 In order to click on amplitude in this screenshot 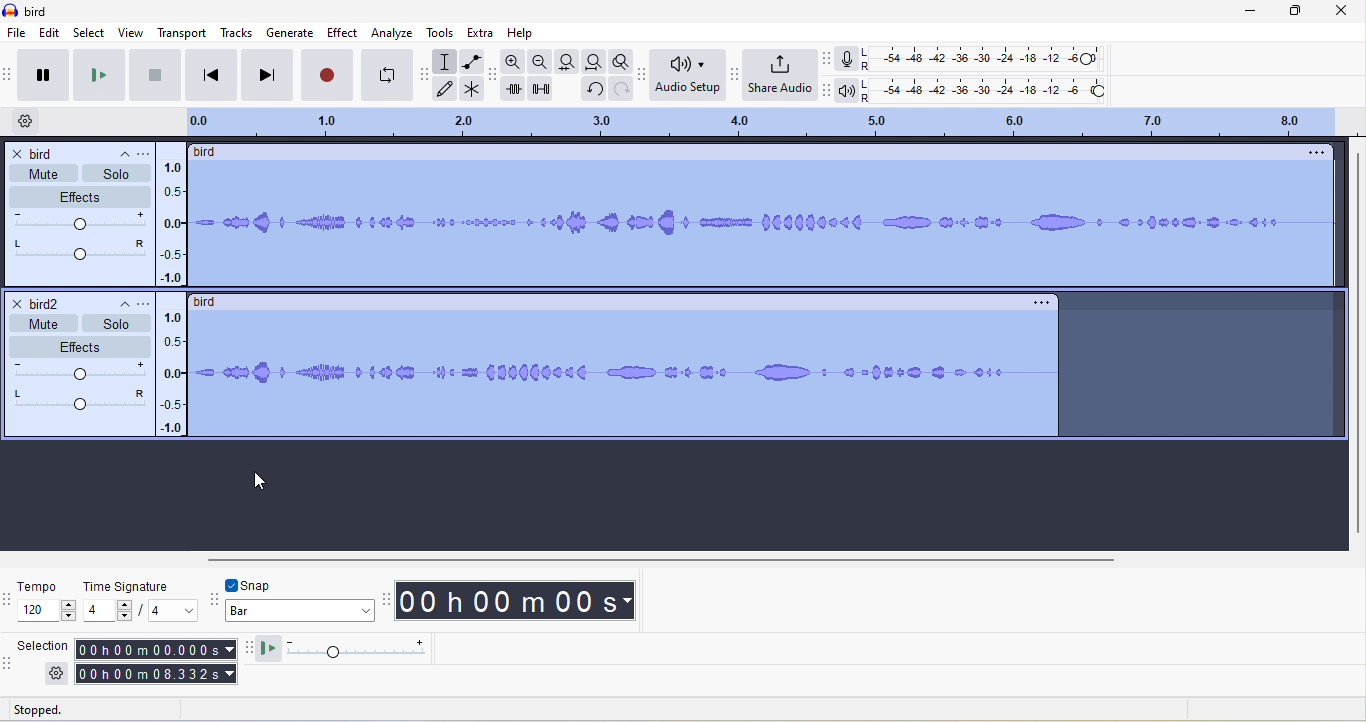, I will do `click(170, 224)`.